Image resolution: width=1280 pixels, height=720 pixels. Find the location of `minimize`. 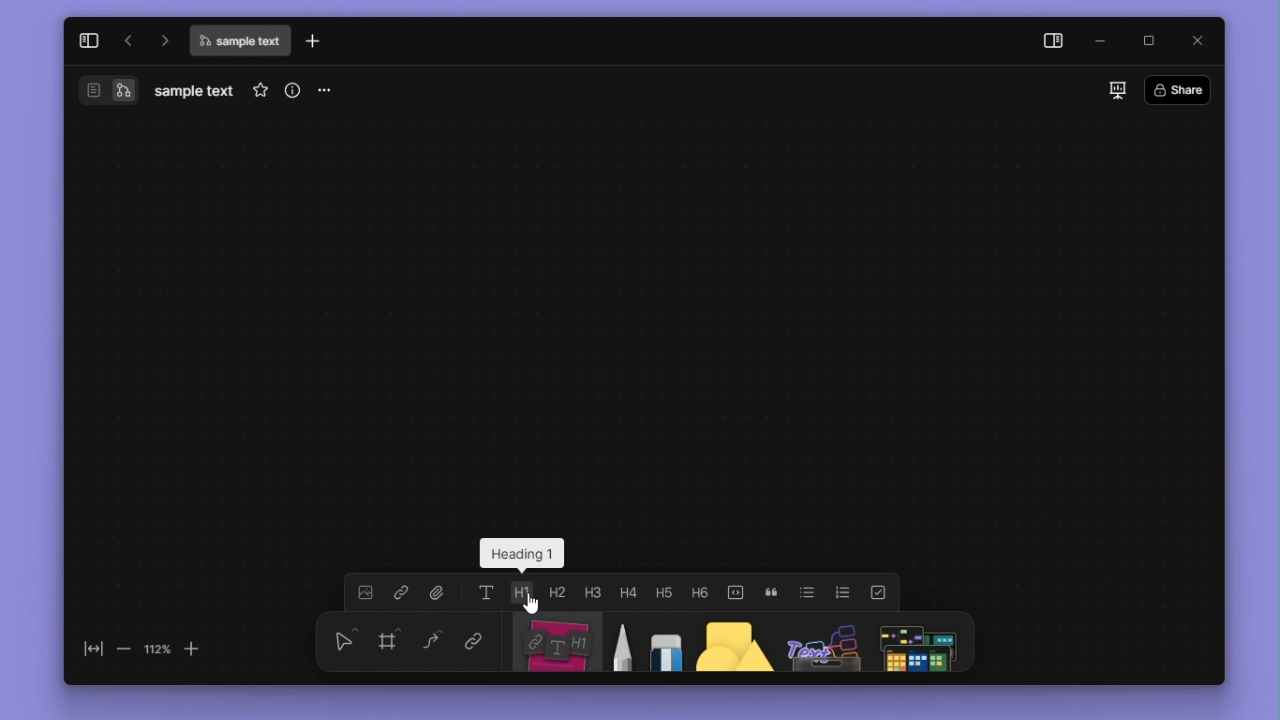

minimize is located at coordinates (1102, 42).